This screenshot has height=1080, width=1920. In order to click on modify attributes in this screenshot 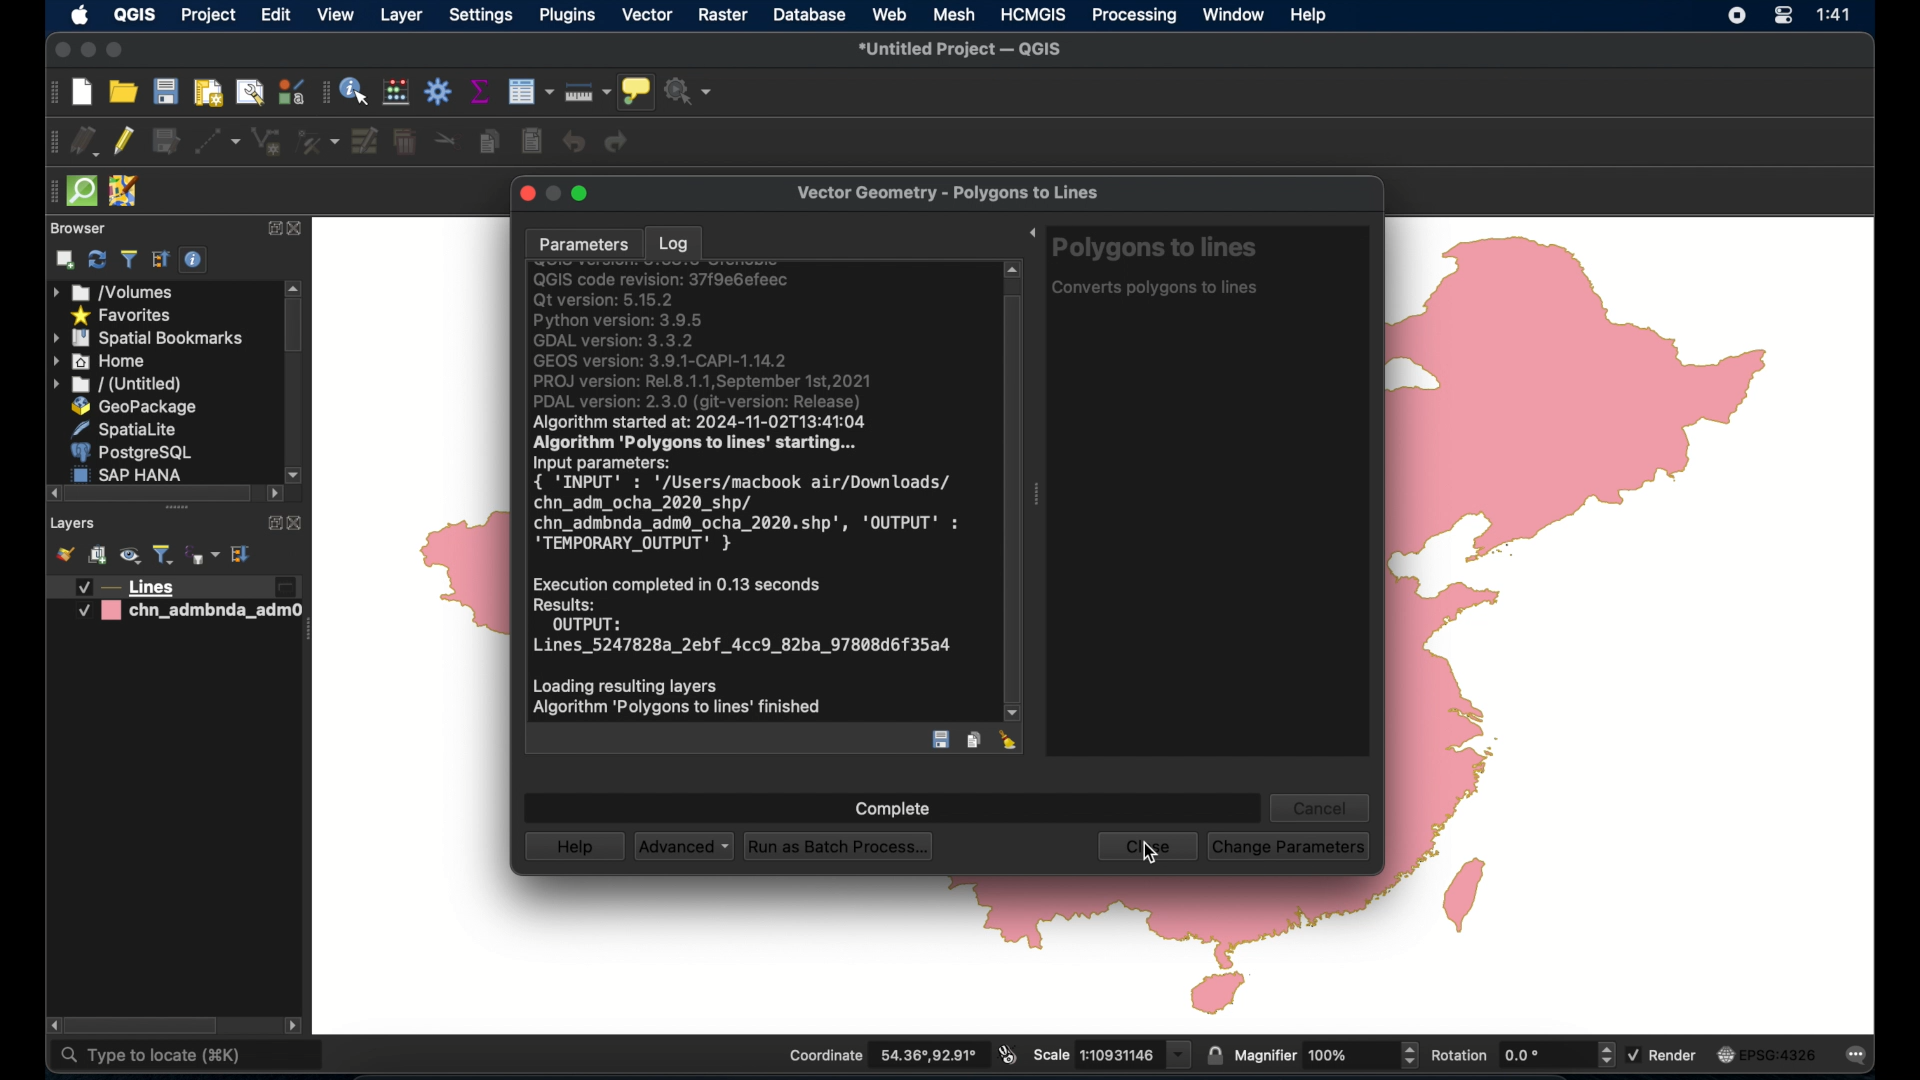, I will do `click(366, 141)`.